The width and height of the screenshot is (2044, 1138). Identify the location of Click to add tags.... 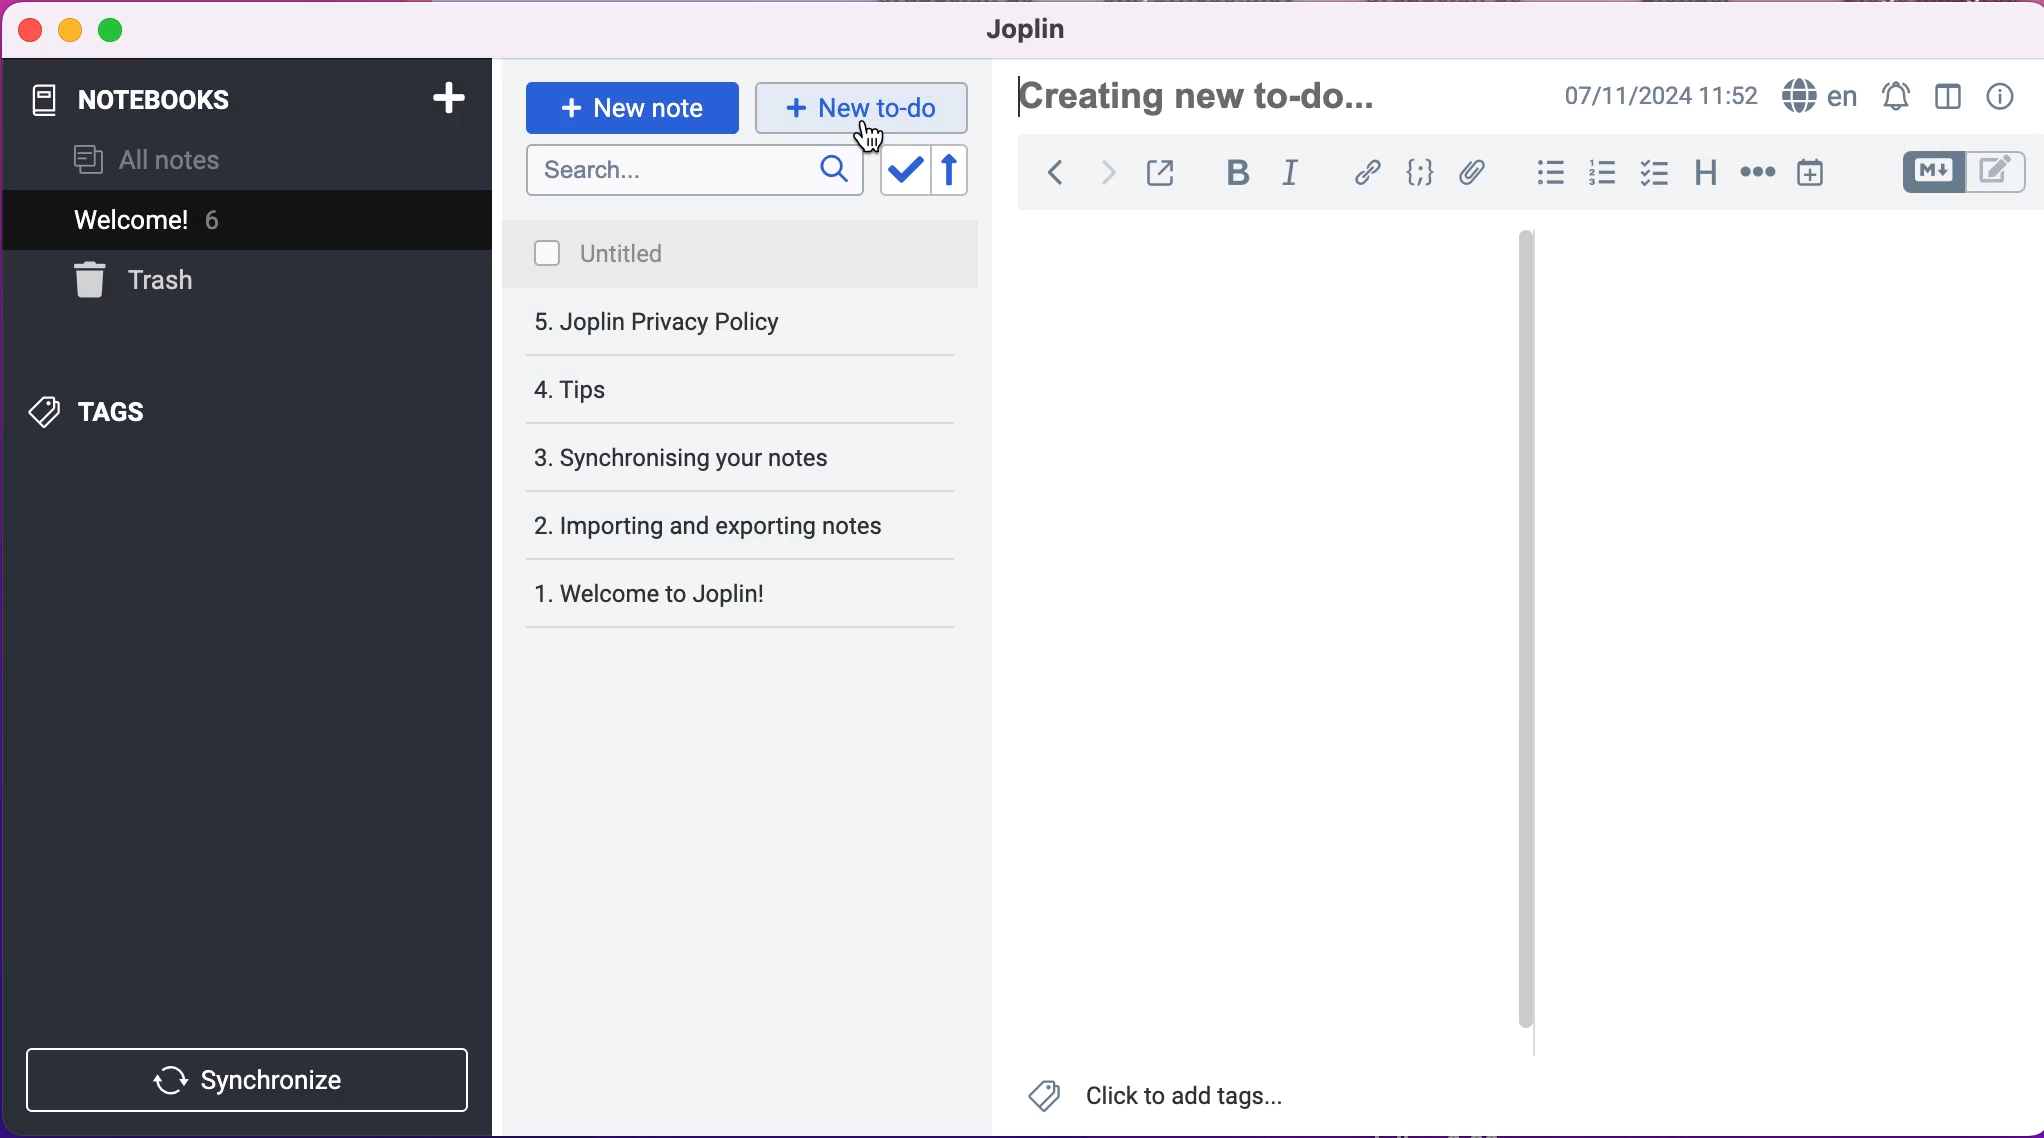
(1169, 1097).